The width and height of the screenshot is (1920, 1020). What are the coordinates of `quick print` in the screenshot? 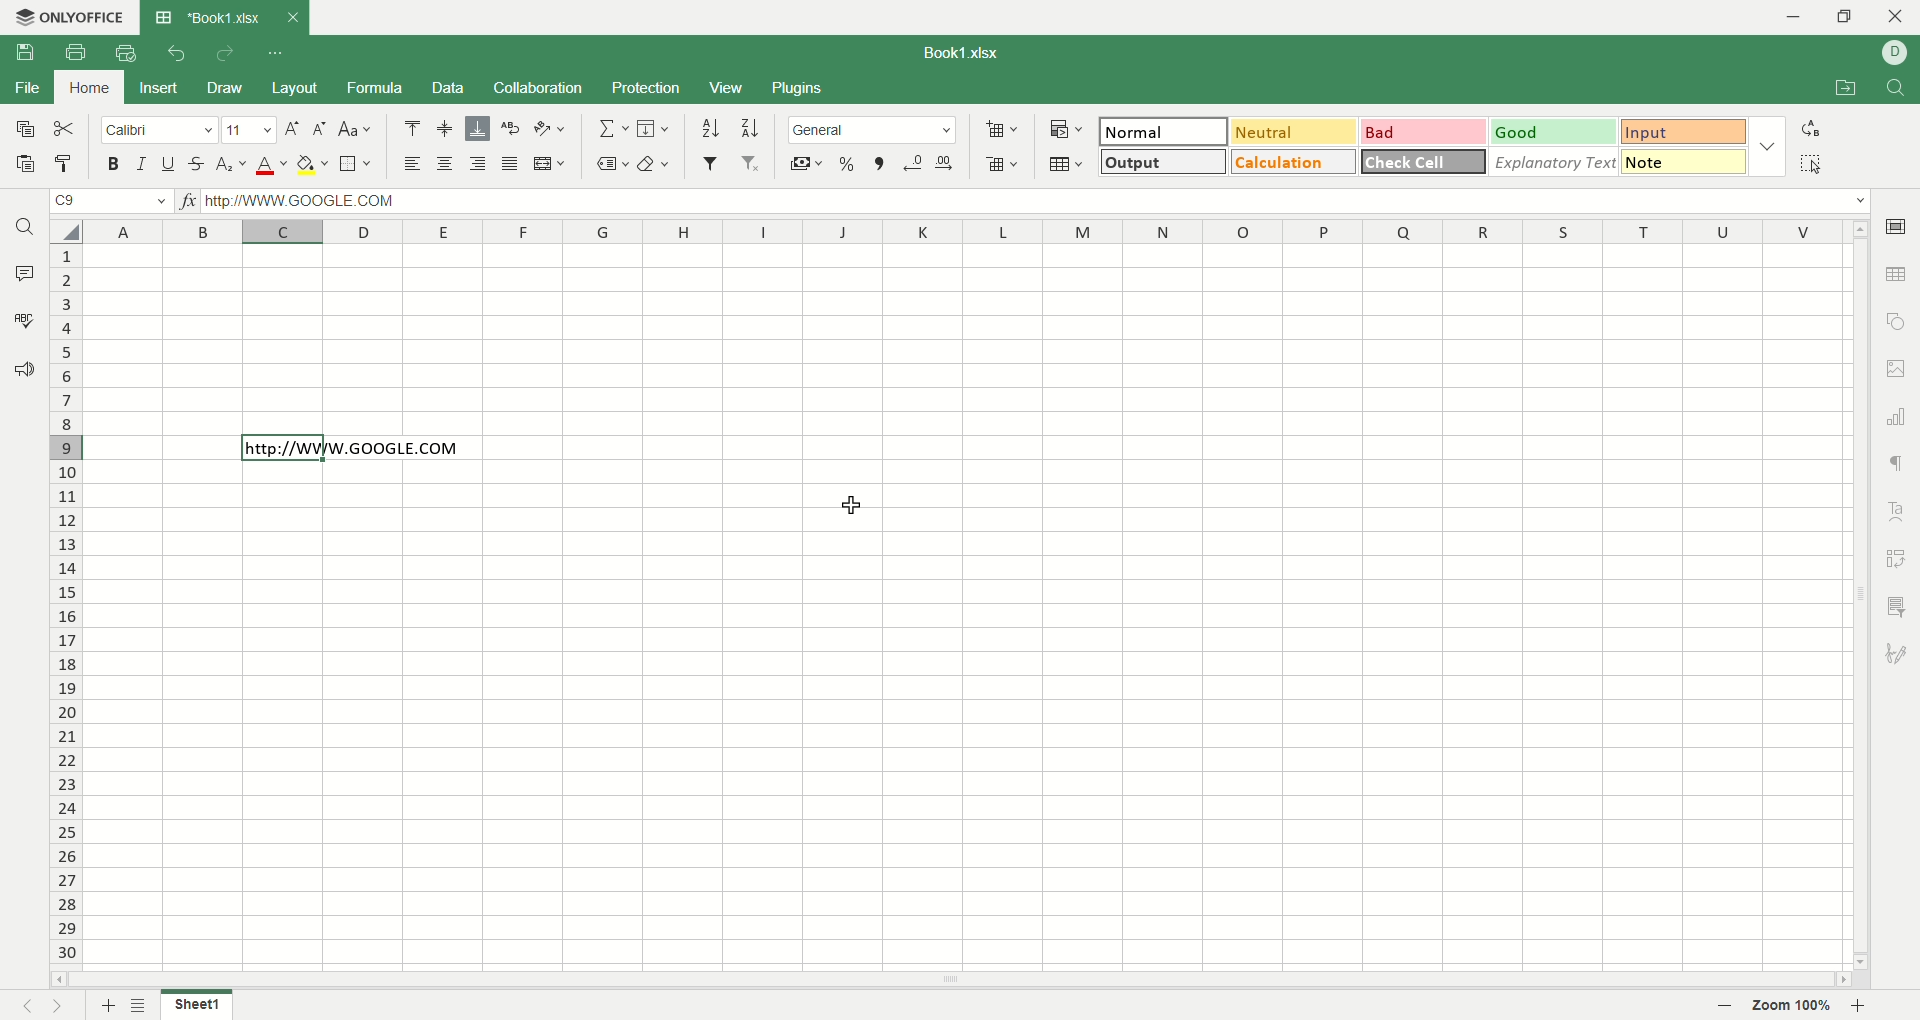 It's located at (129, 51).